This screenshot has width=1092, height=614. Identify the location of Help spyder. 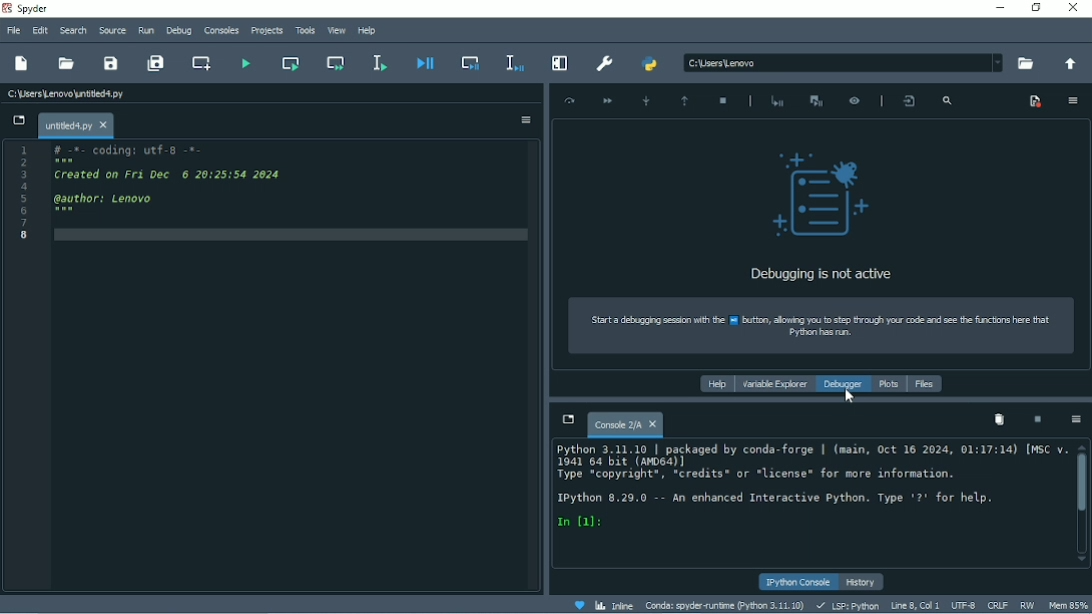
(578, 606).